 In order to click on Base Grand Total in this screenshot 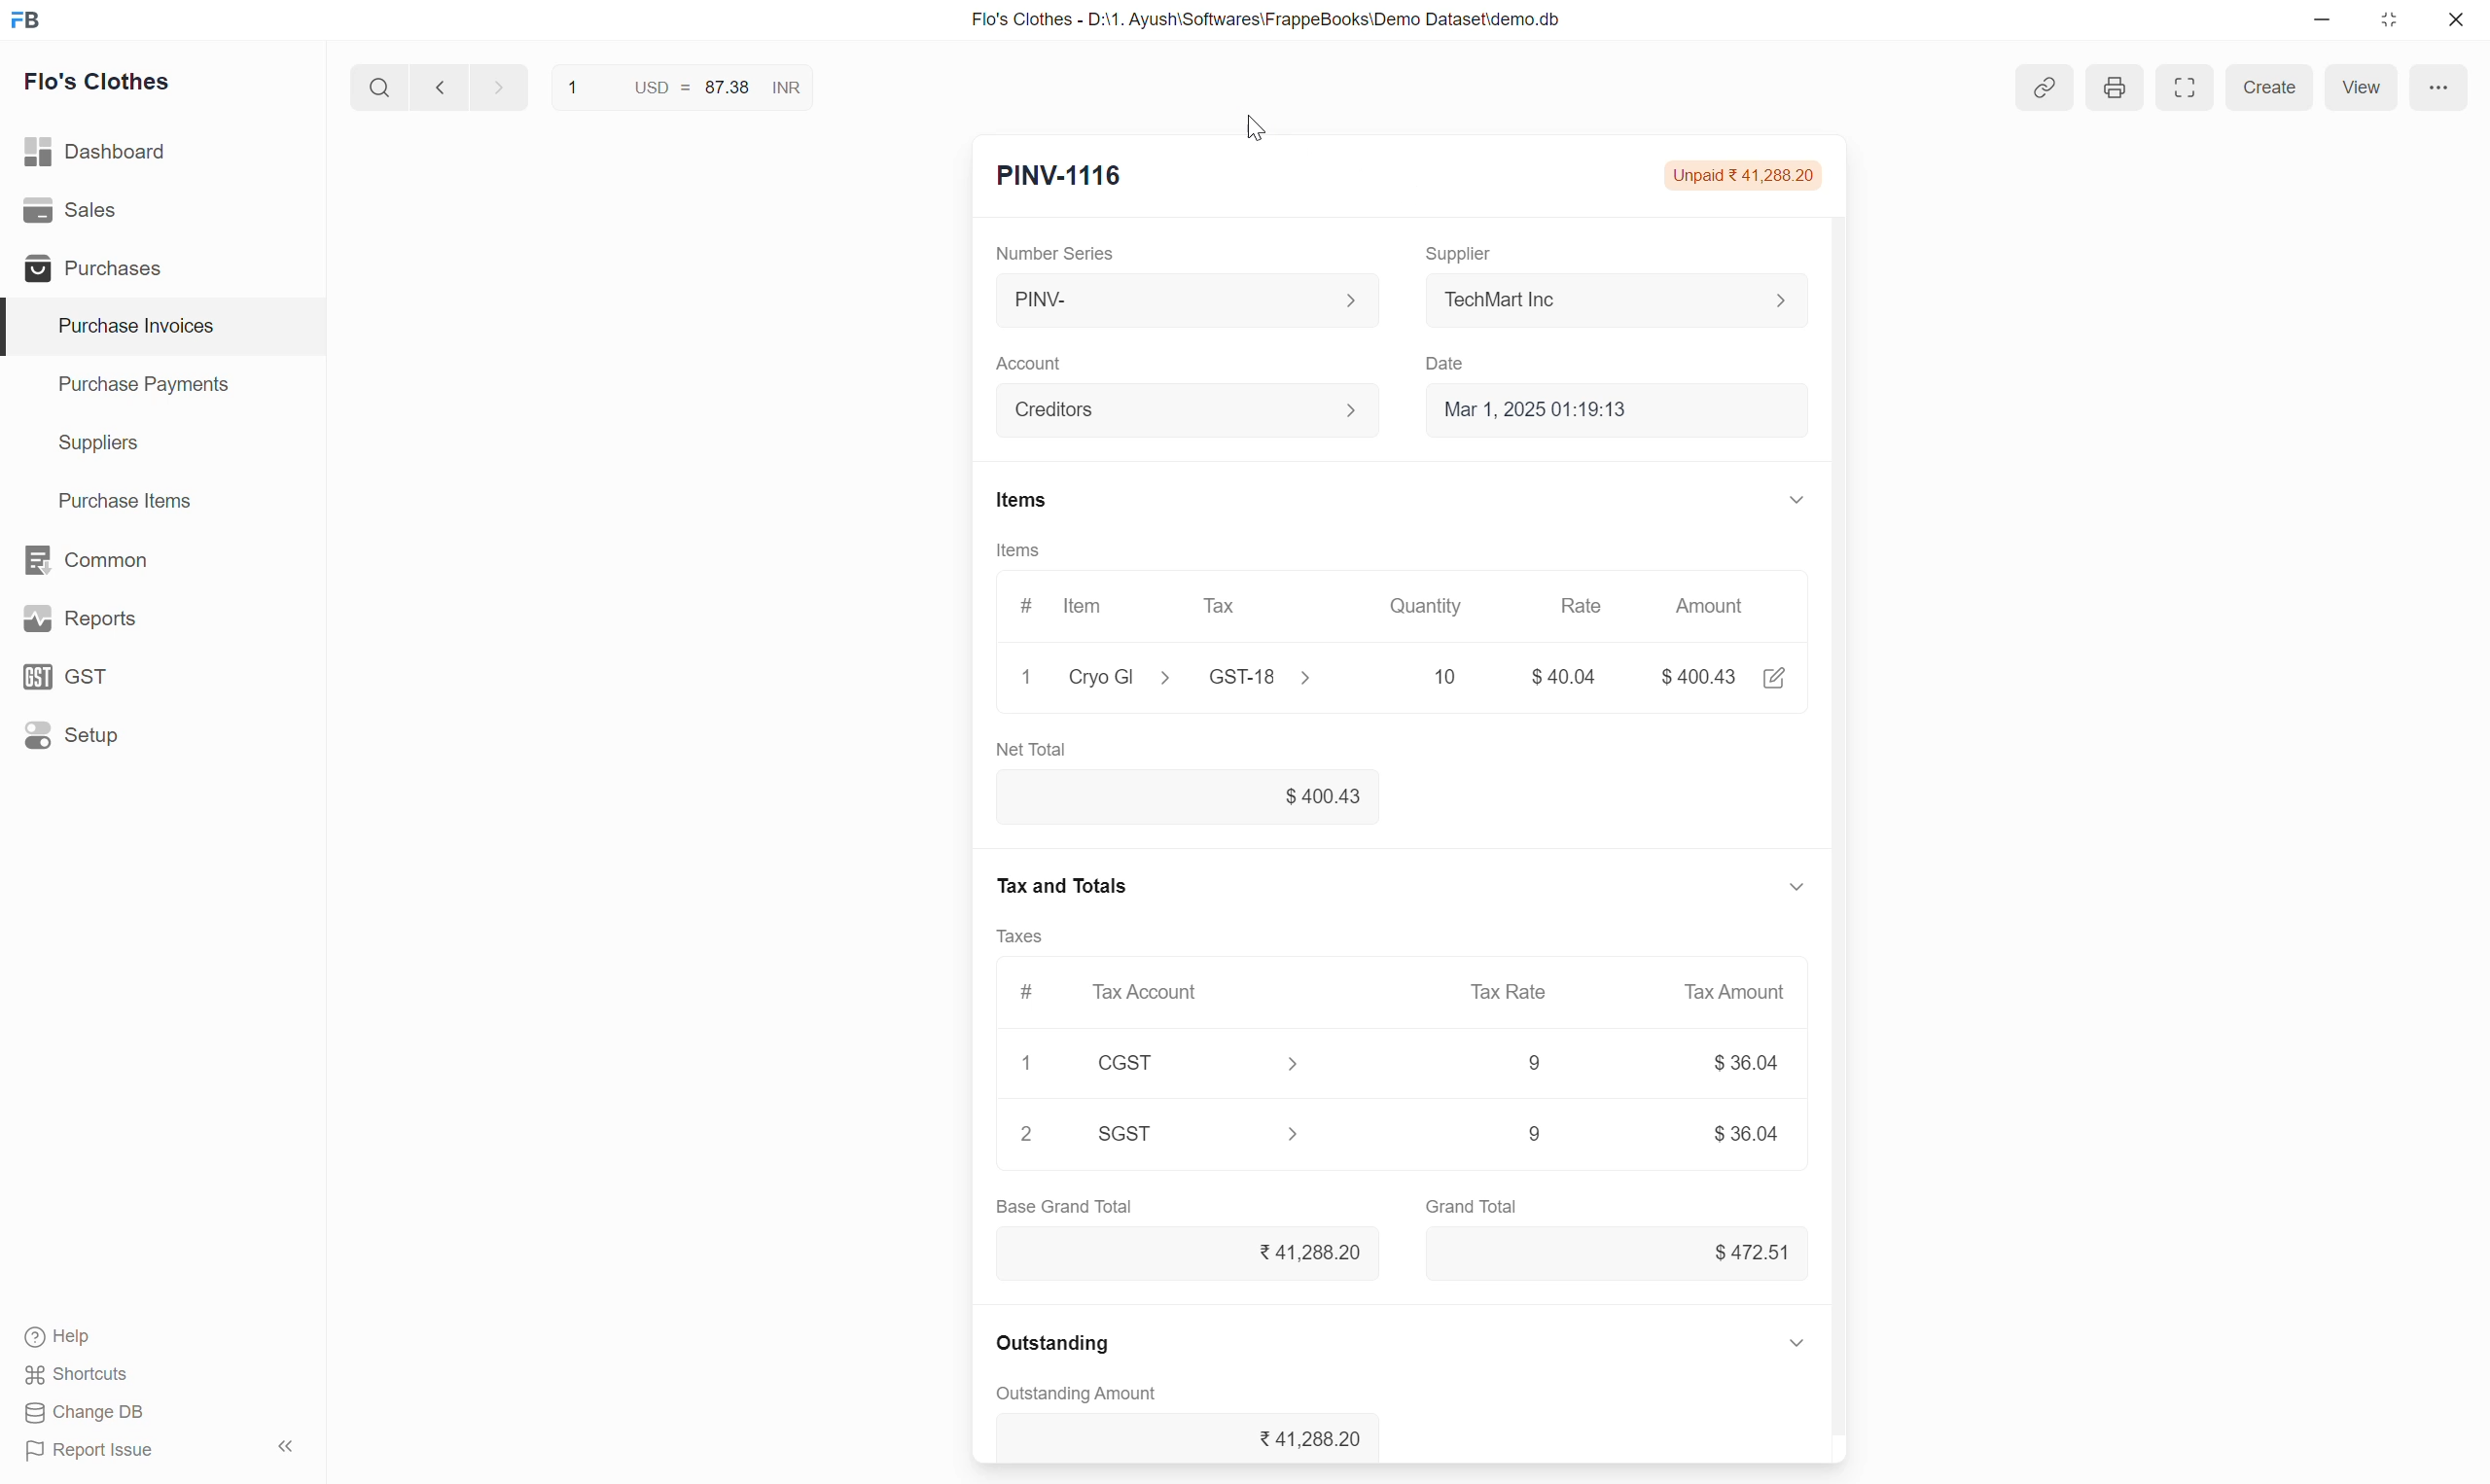, I will do `click(1079, 1208)`.